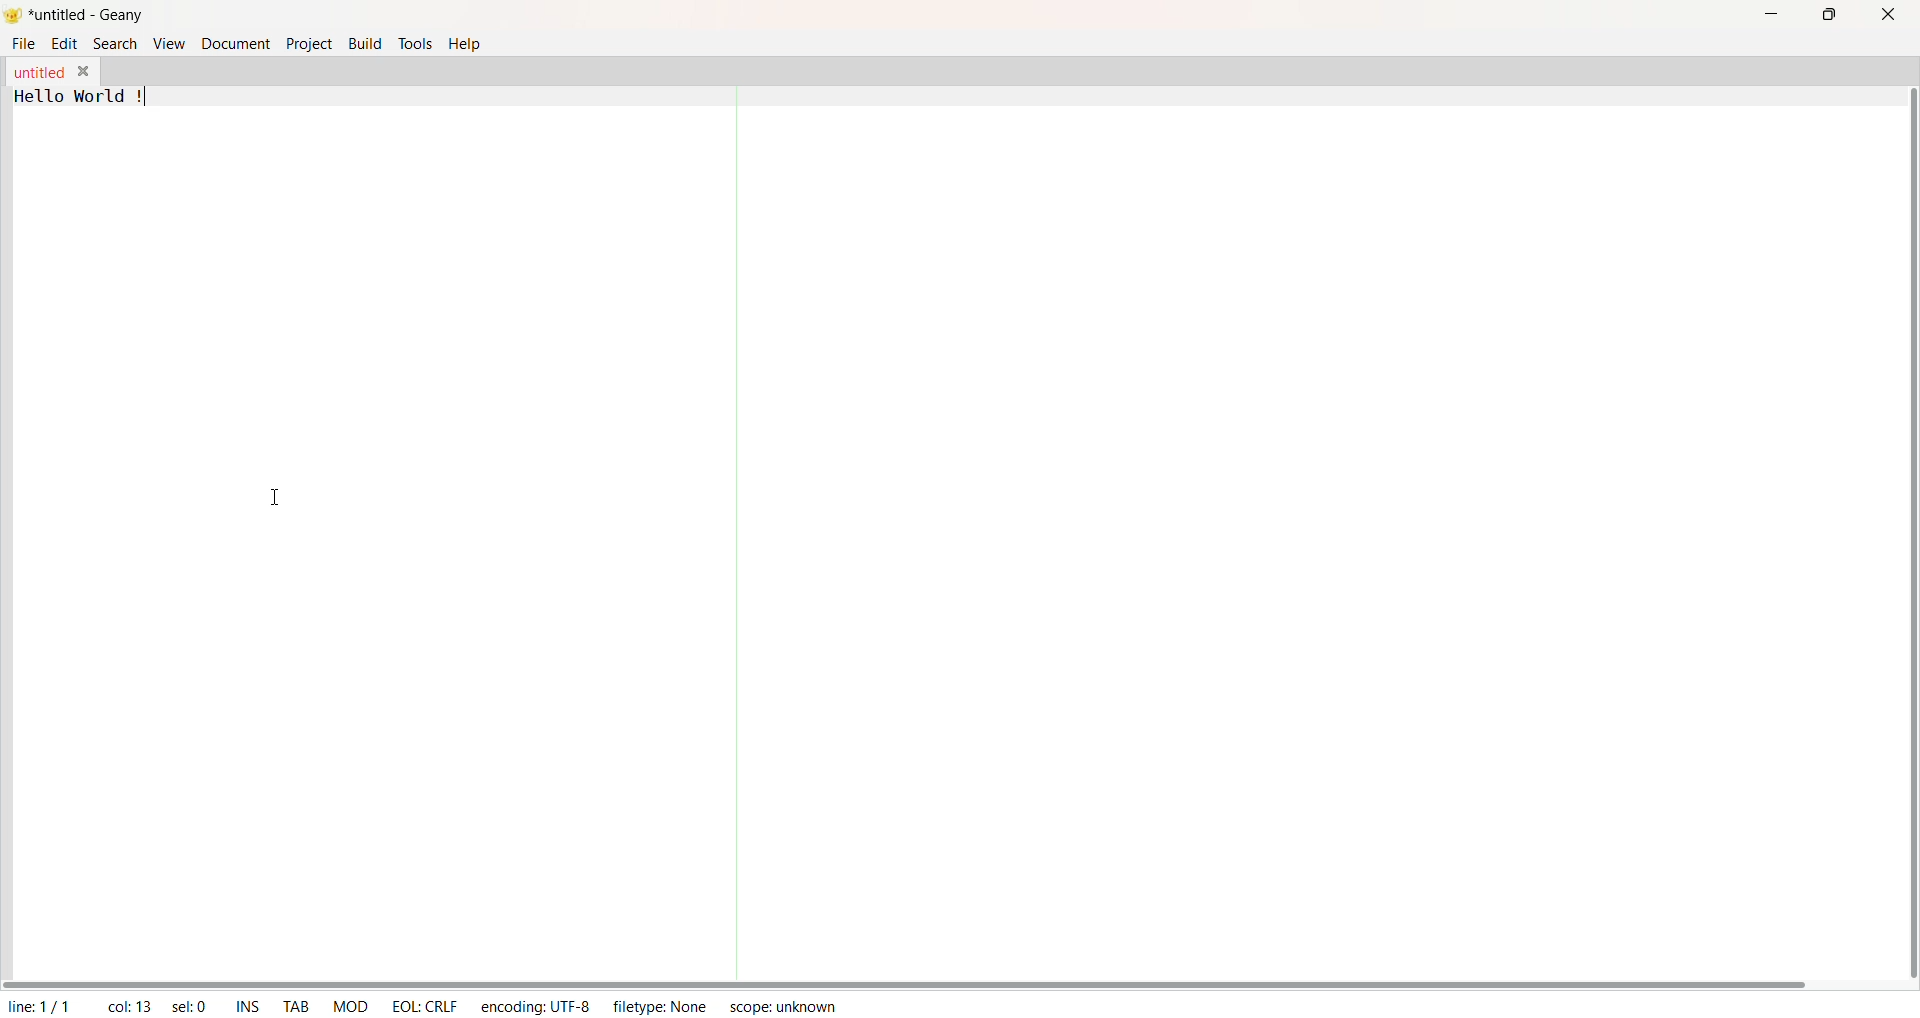 The height and width of the screenshot is (1018, 1920). What do you see at coordinates (365, 42) in the screenshot?
I see `Build` at bounding box center [365, 42].